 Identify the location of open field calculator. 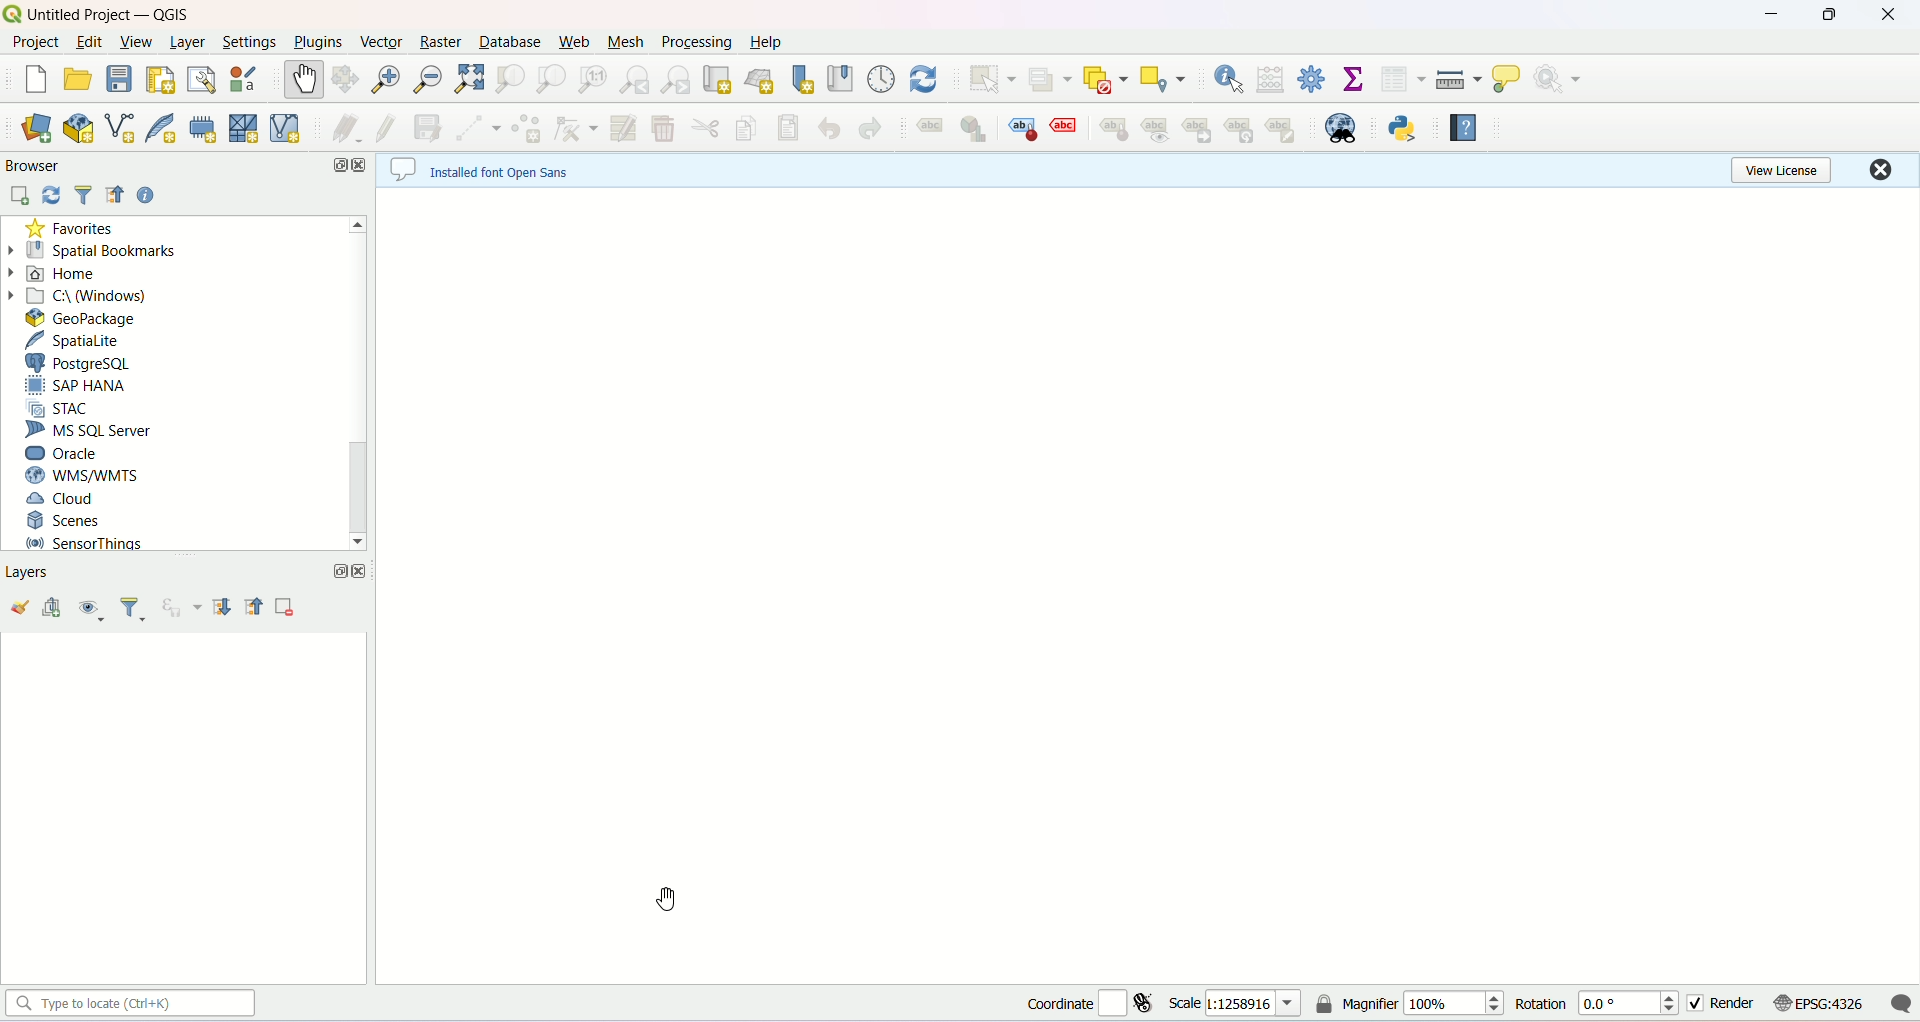
(1273, 81).